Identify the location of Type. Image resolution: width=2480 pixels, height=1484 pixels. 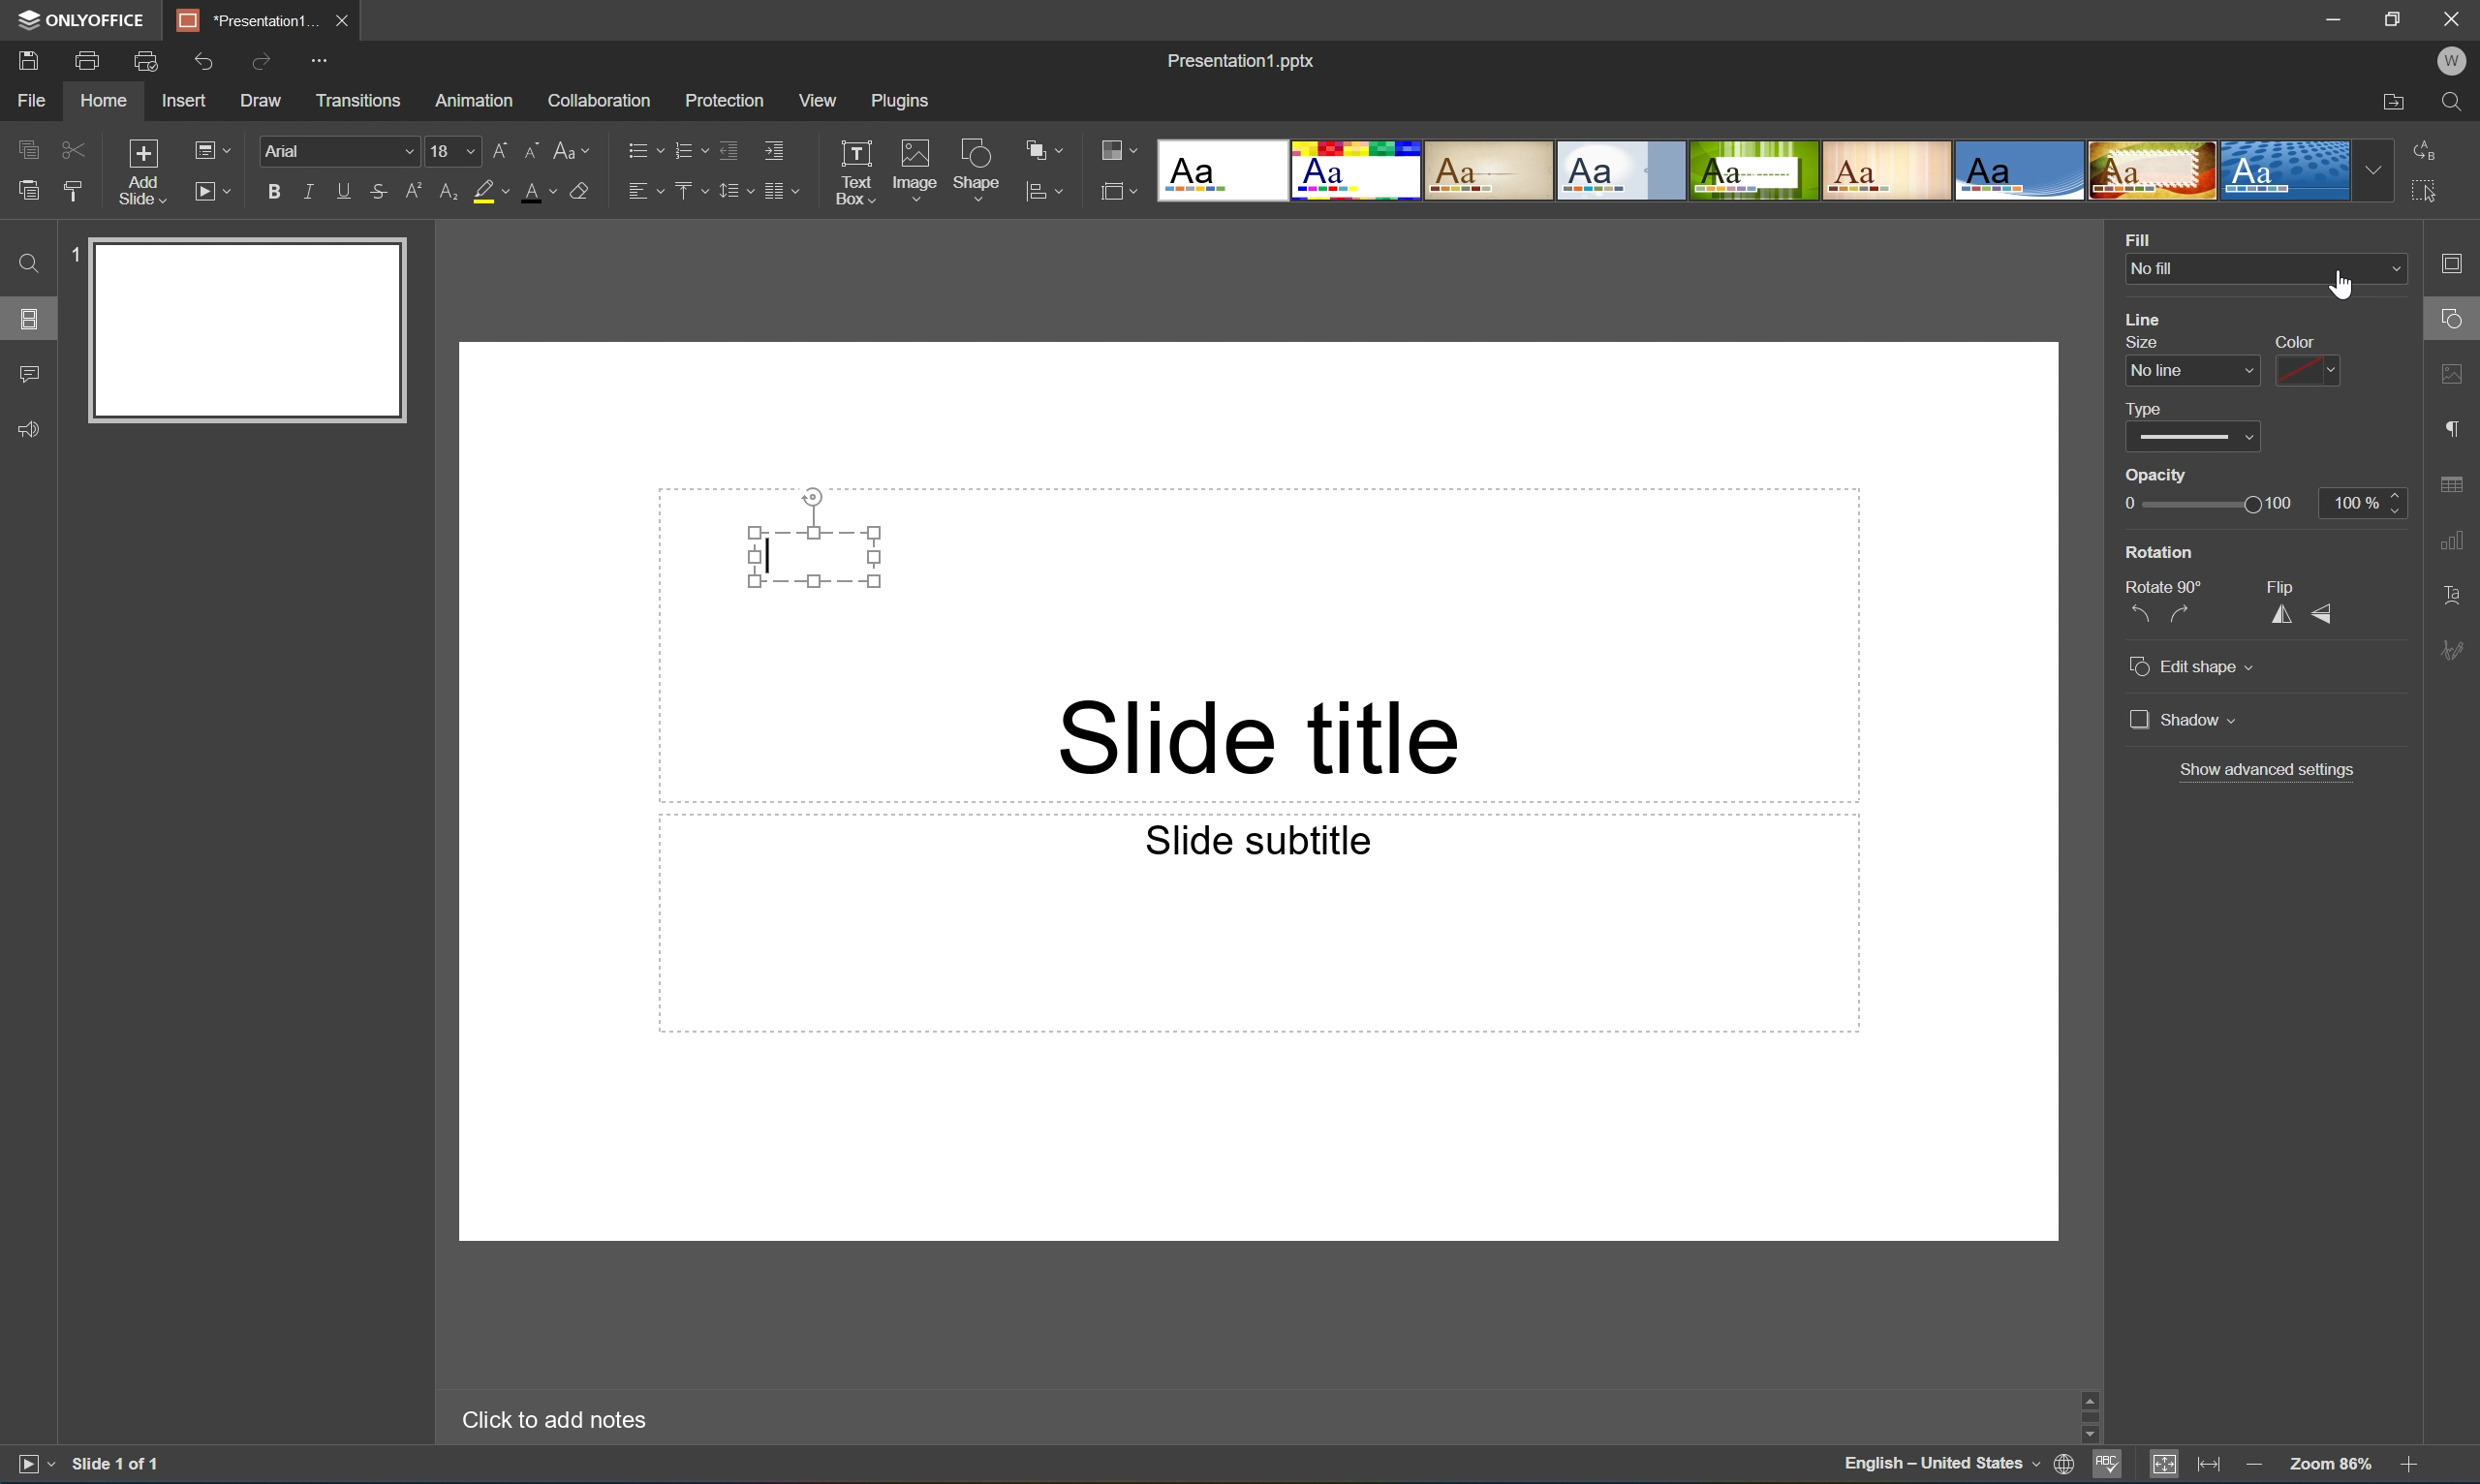
(2197, 439).